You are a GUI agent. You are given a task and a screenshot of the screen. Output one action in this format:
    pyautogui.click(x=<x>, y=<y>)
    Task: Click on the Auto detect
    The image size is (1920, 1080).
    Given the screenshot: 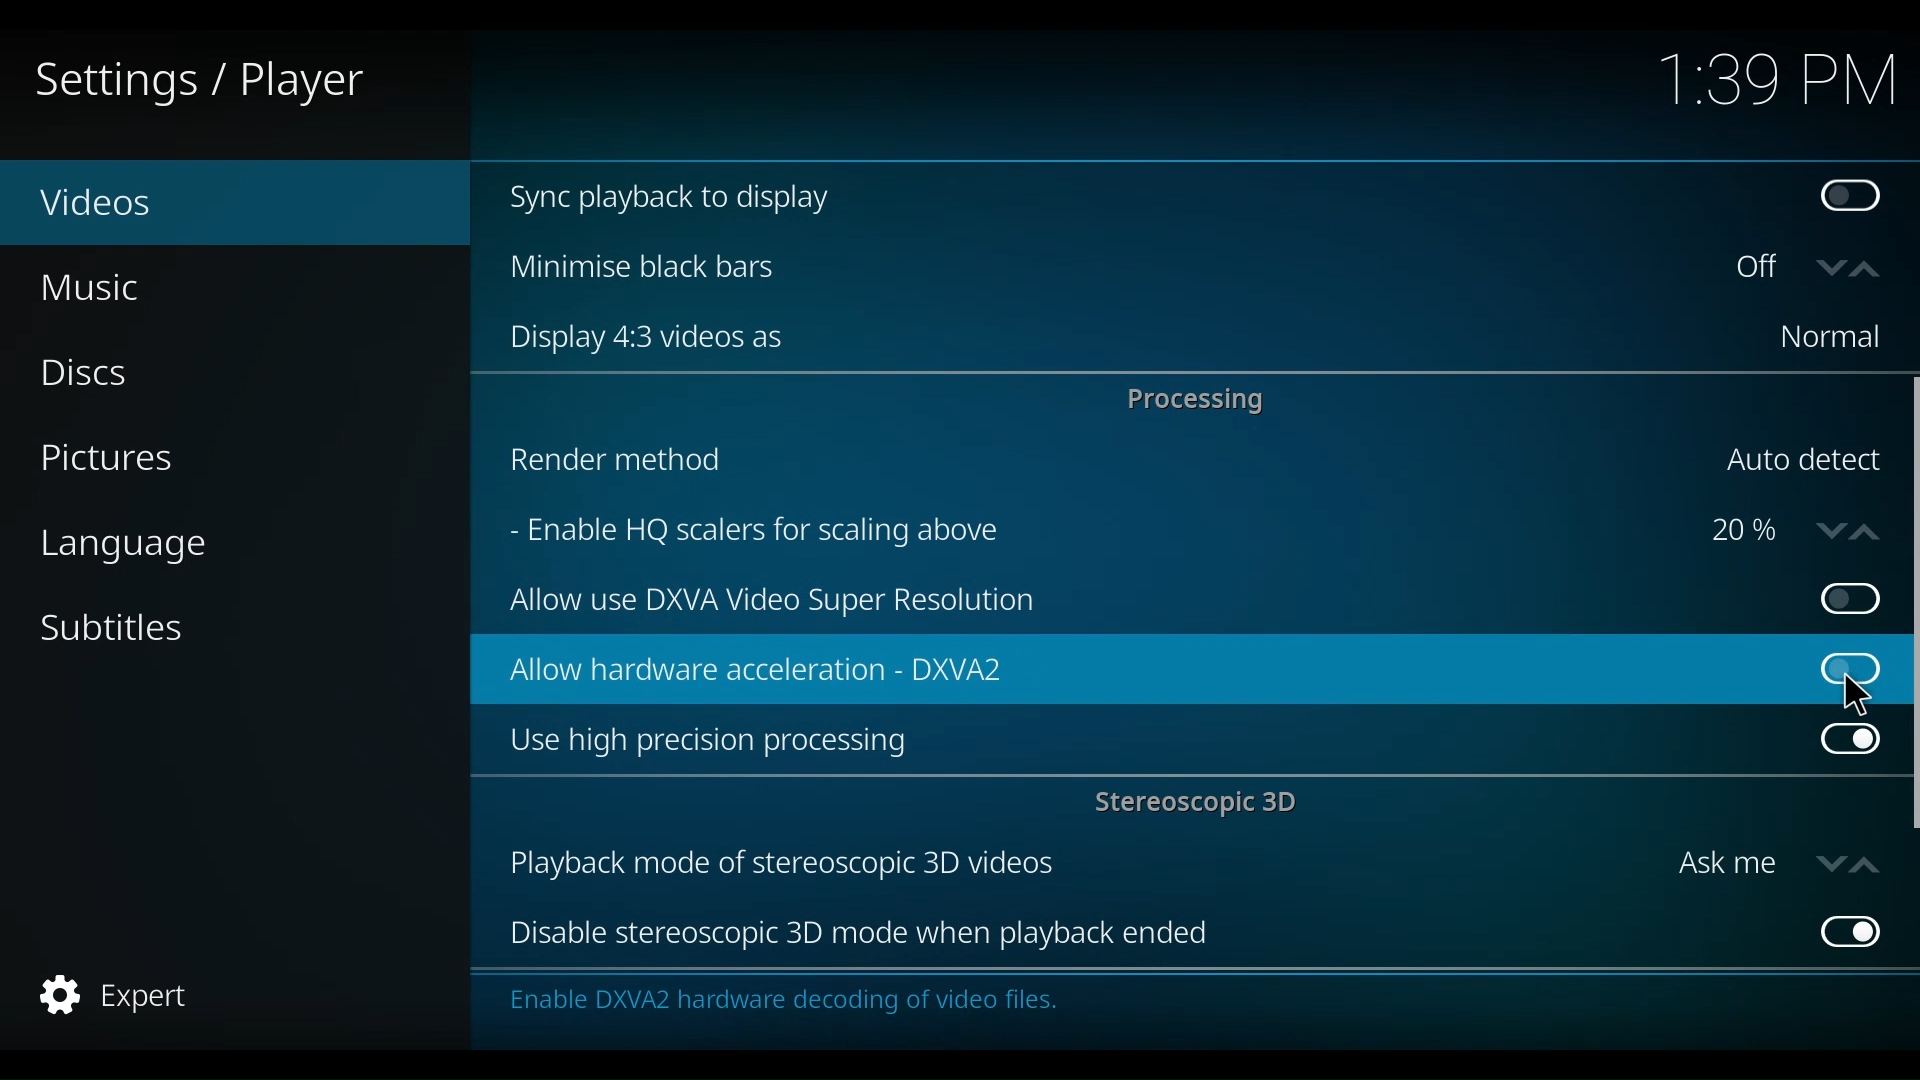 What is the action you would take?
    pyautogui.click(x=1801, y=461)
    